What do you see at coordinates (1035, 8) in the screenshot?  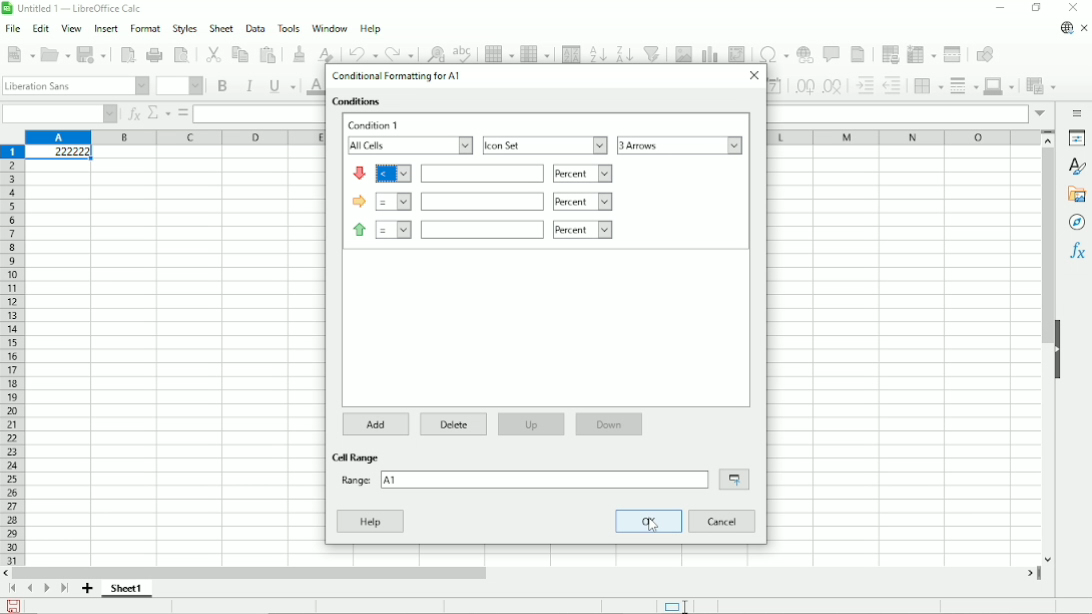 I see `Restore down` at bounding box center [1035, 8].